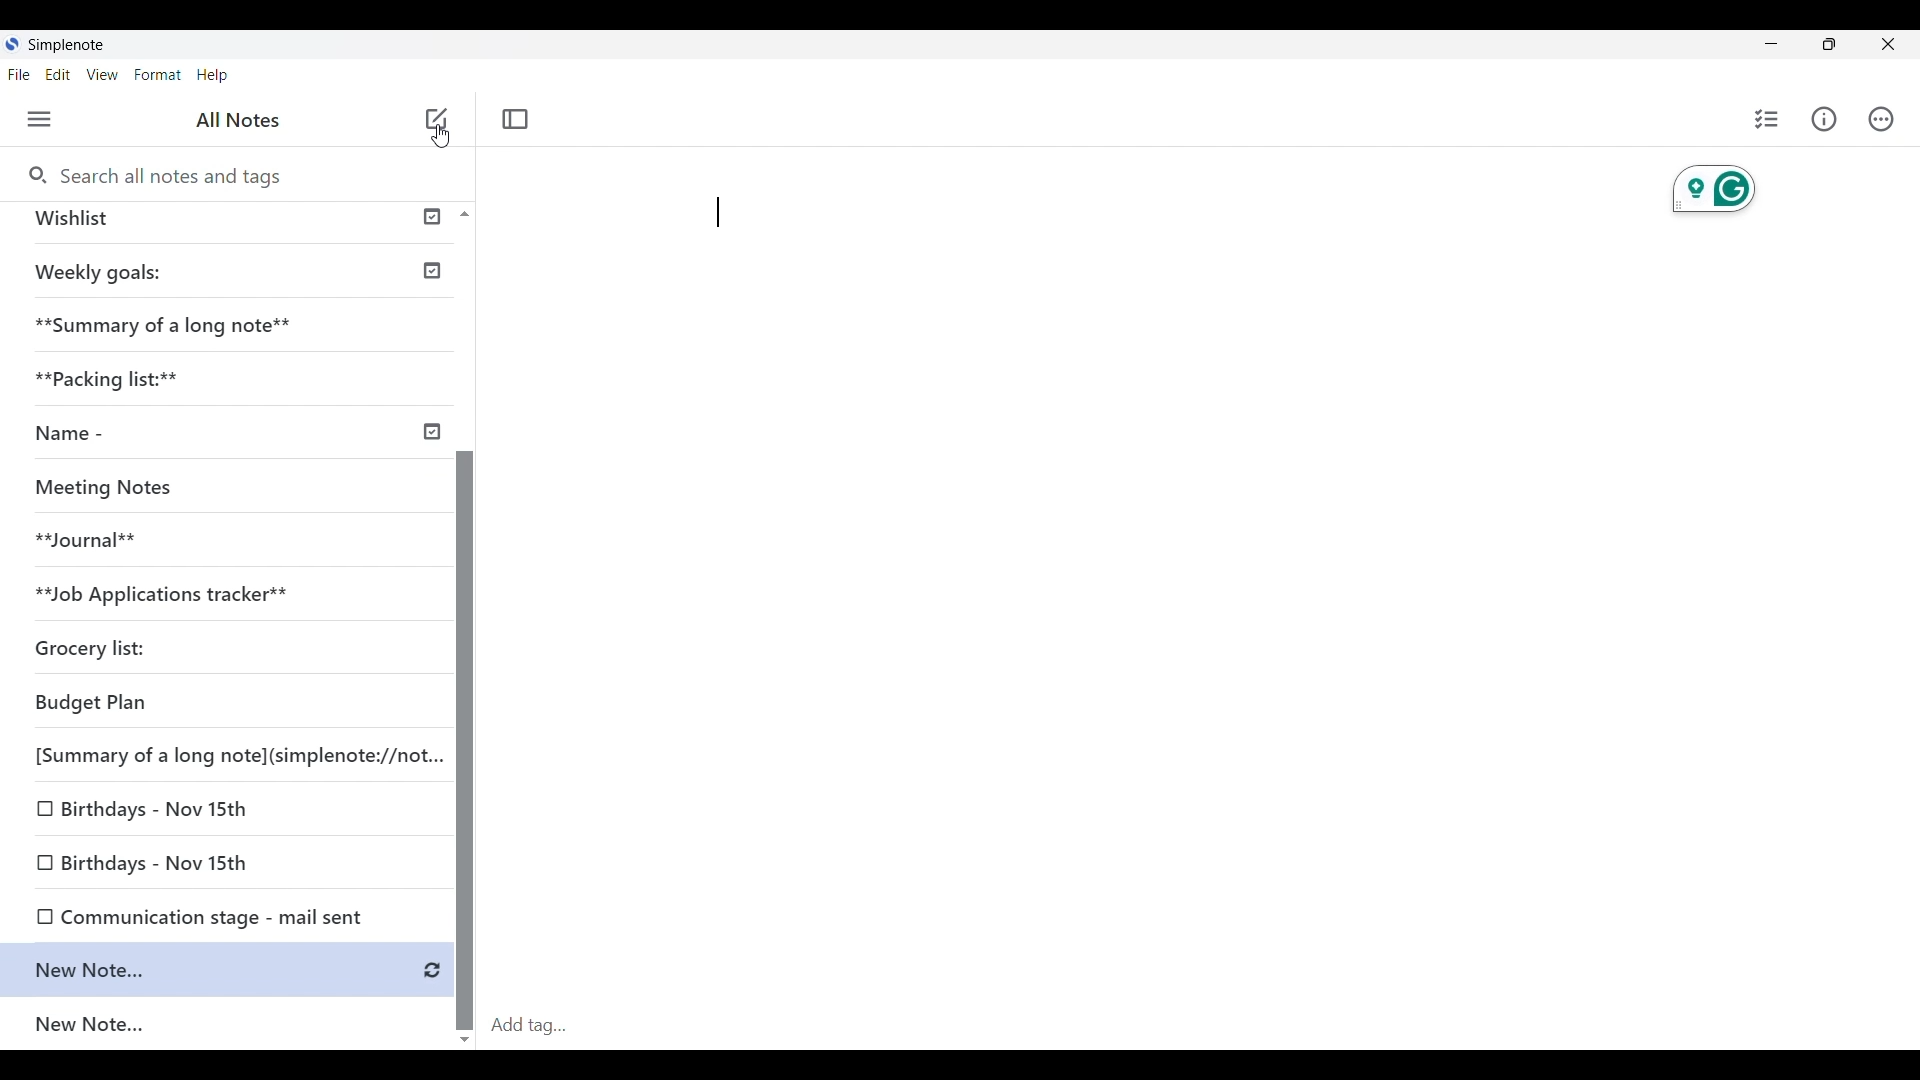 The height and width of the screenshot is (1080, 1920). What do you see at coordinates (1201, 1026) in the screenshot?
I see `Click to add tag` at bounding box center [1201, 1026].